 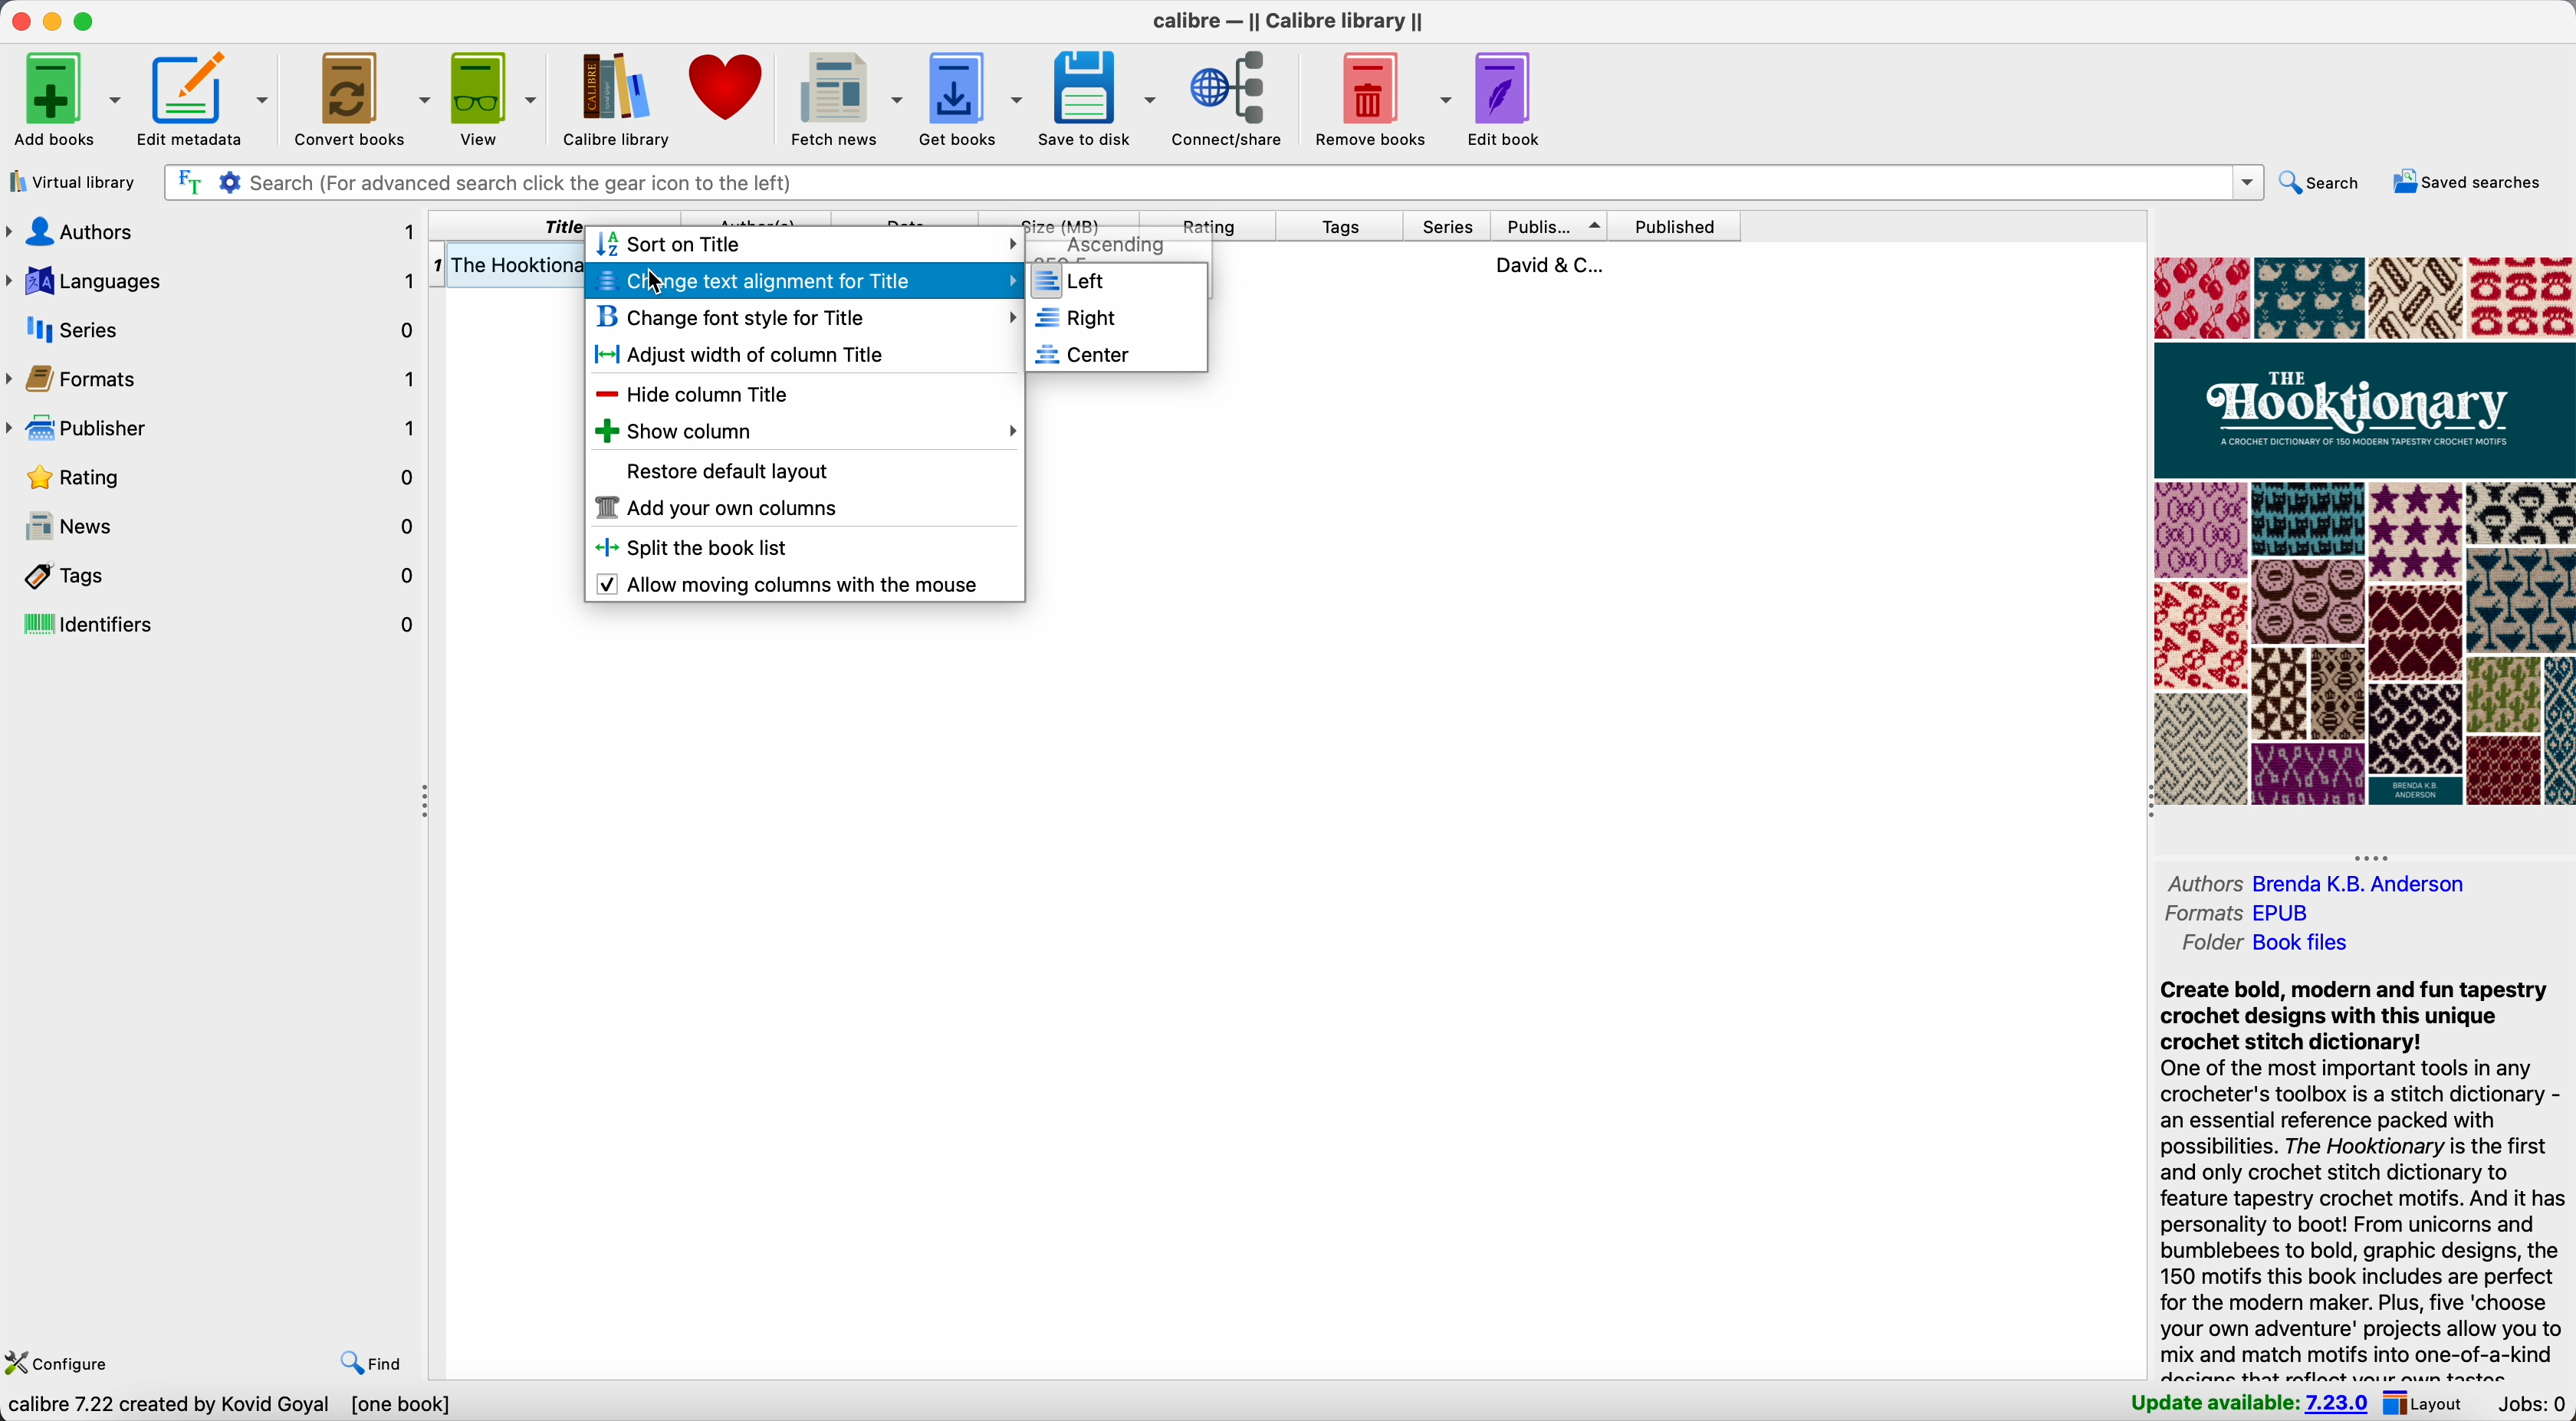 What do you see at coordinates (1510, 98) in the screenshot?
I see `edit book` at bounding box center [1510, 98].